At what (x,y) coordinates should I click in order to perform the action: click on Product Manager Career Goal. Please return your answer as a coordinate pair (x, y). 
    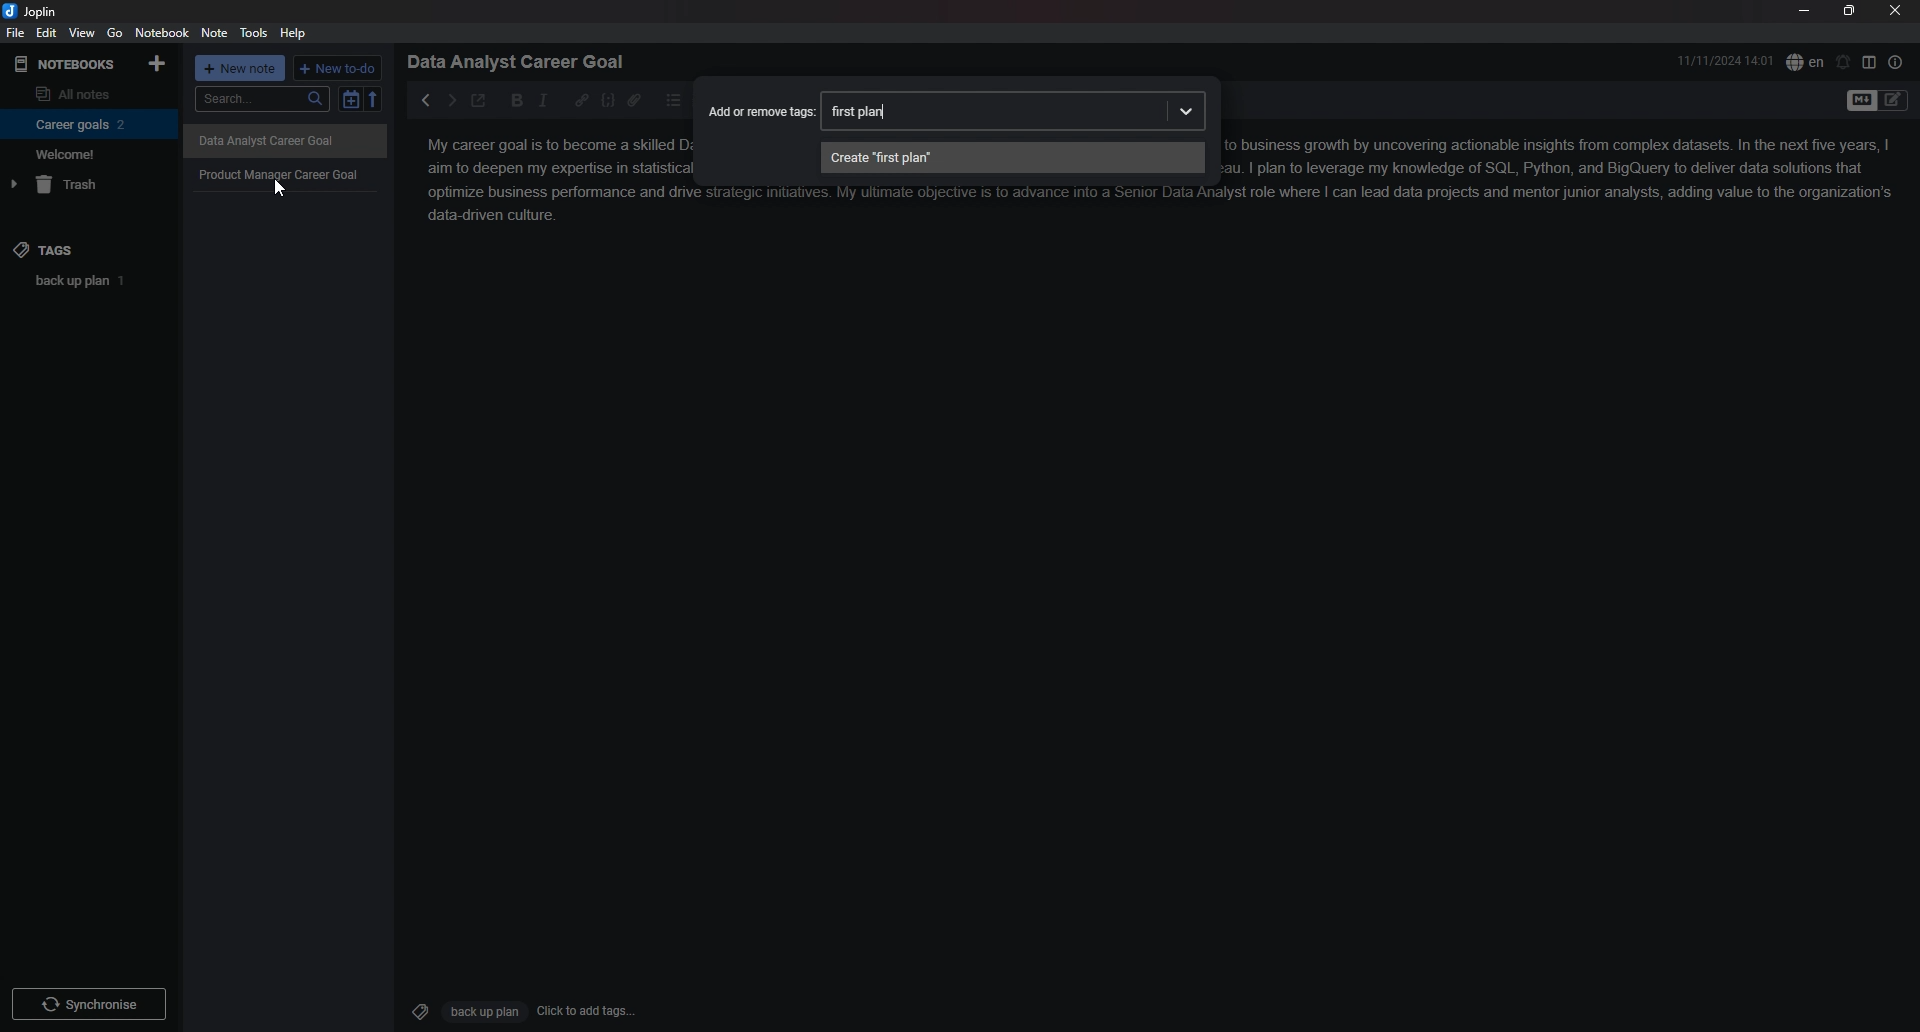
    Looking at the image, I should click on (290, 177).